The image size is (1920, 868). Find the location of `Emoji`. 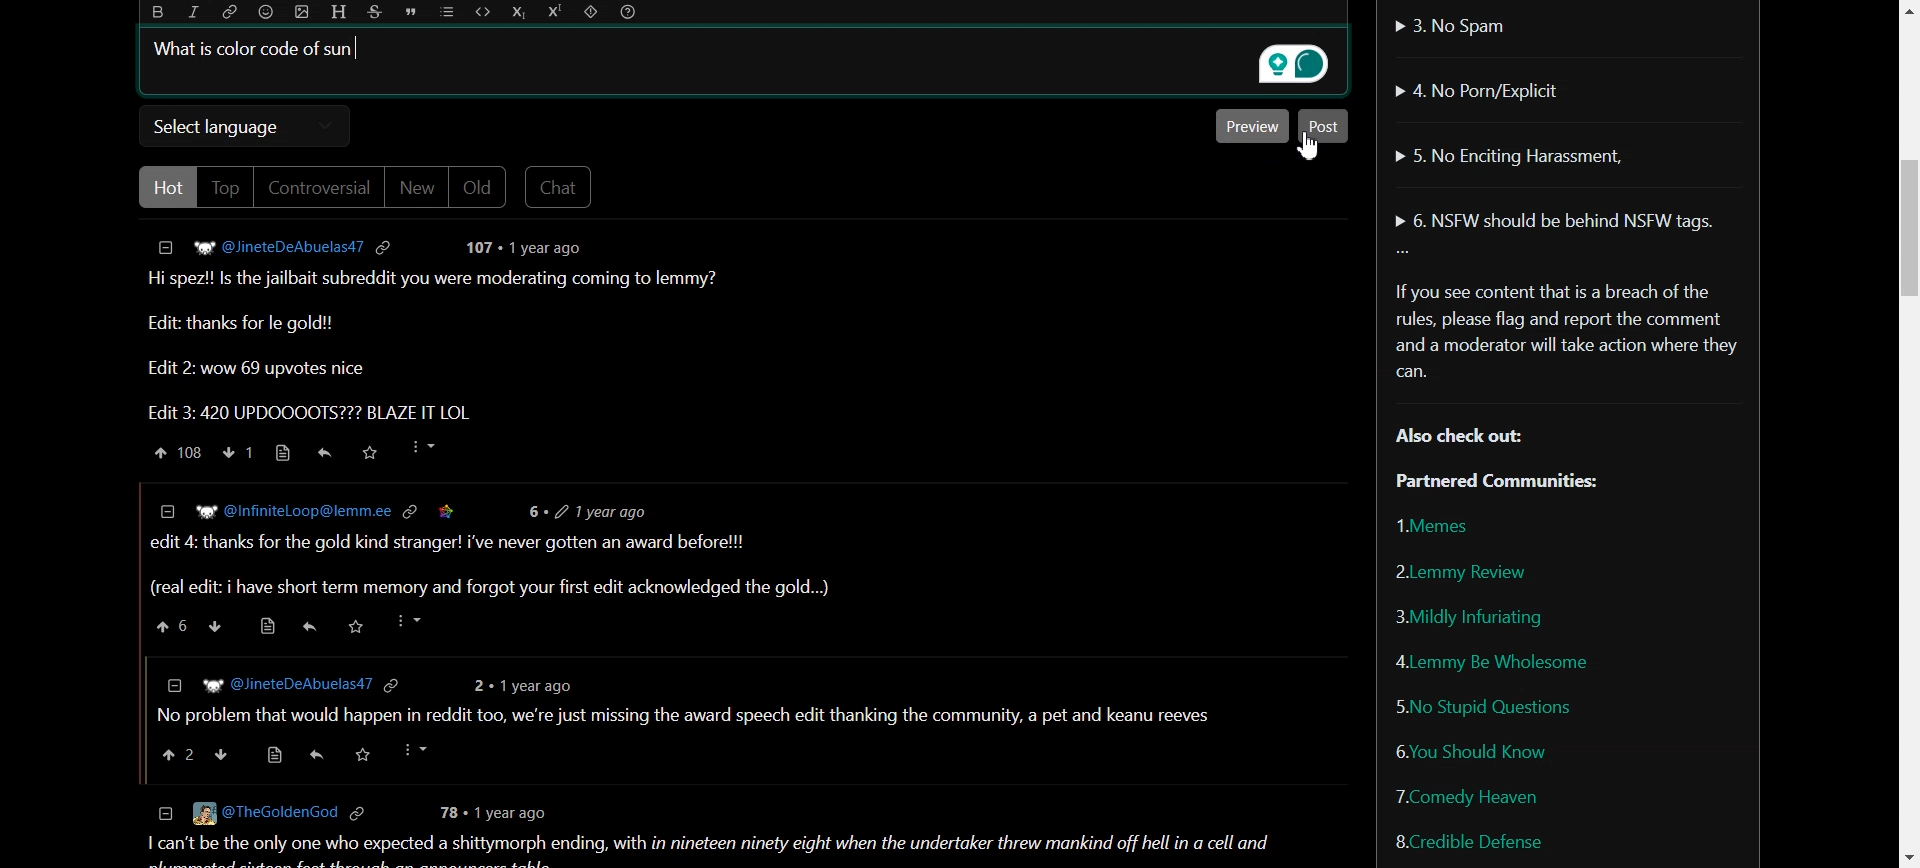

Emoji is located at coordinates (266, 12).